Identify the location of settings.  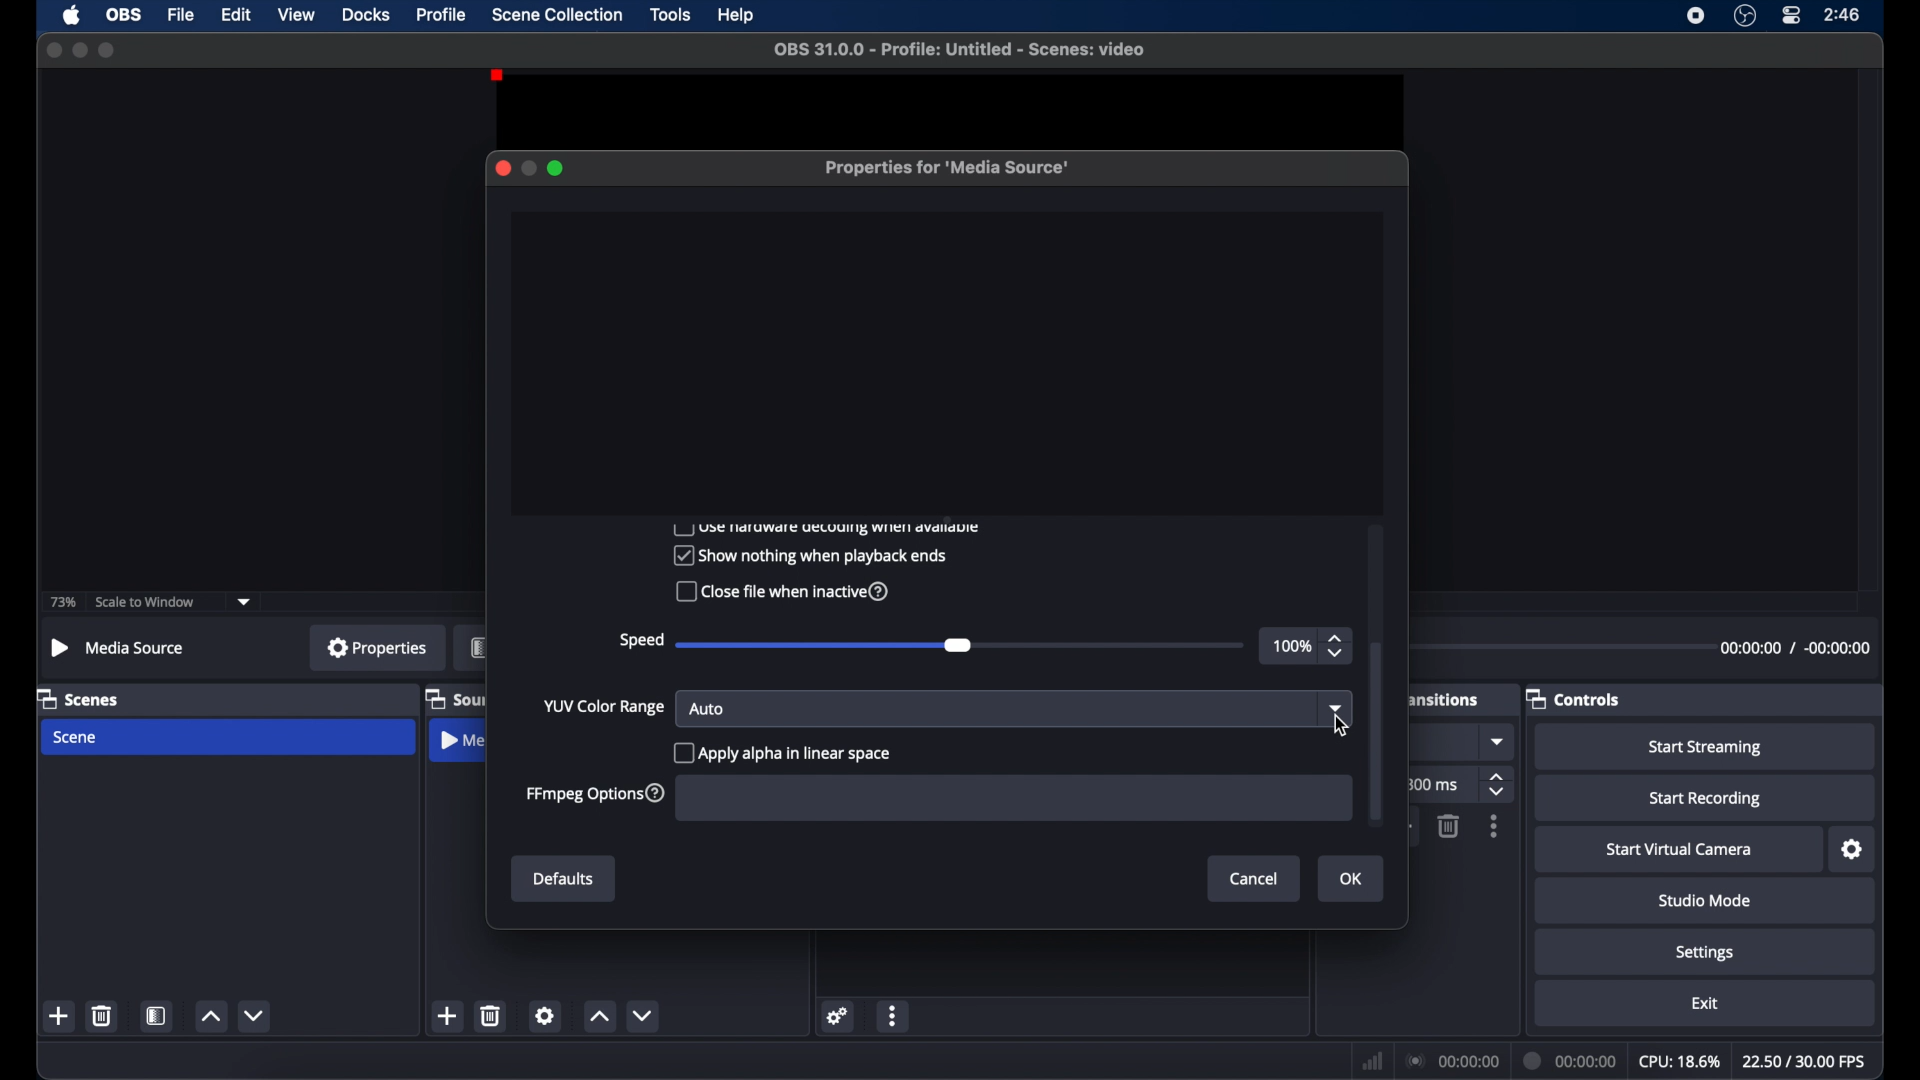
(1853, 850).